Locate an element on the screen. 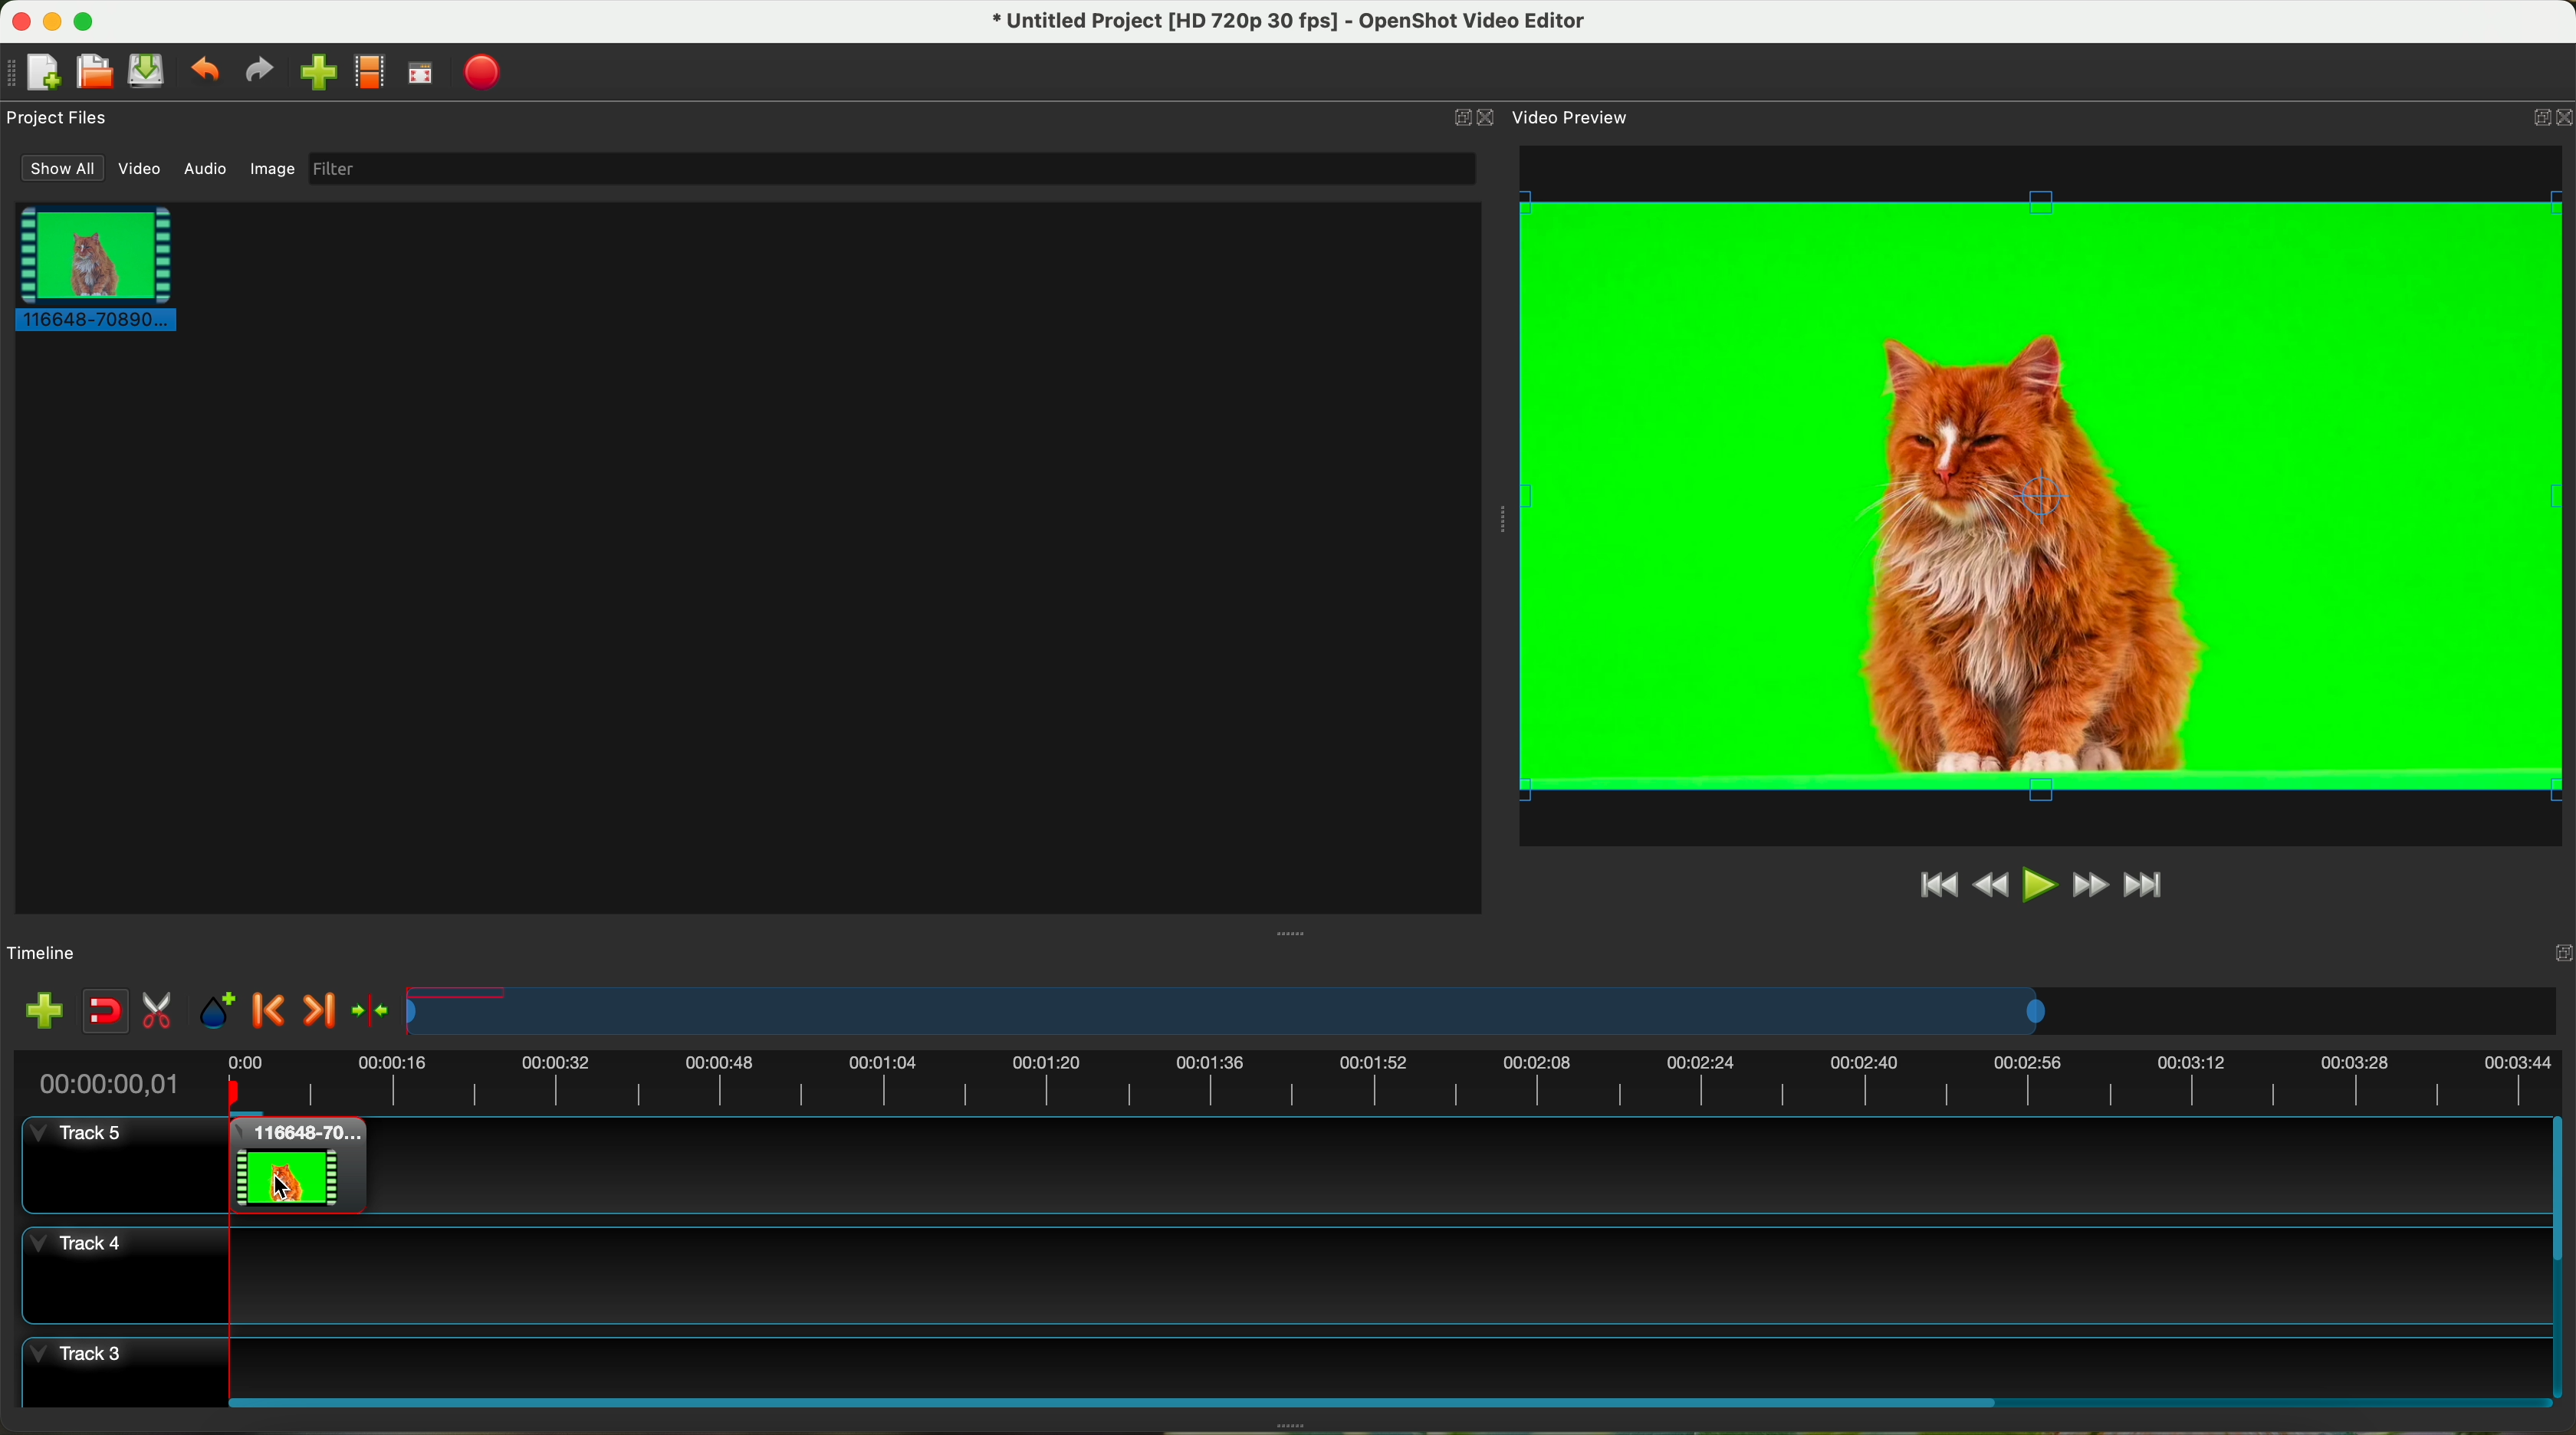  add mark is located at coordinates (217, 1011).